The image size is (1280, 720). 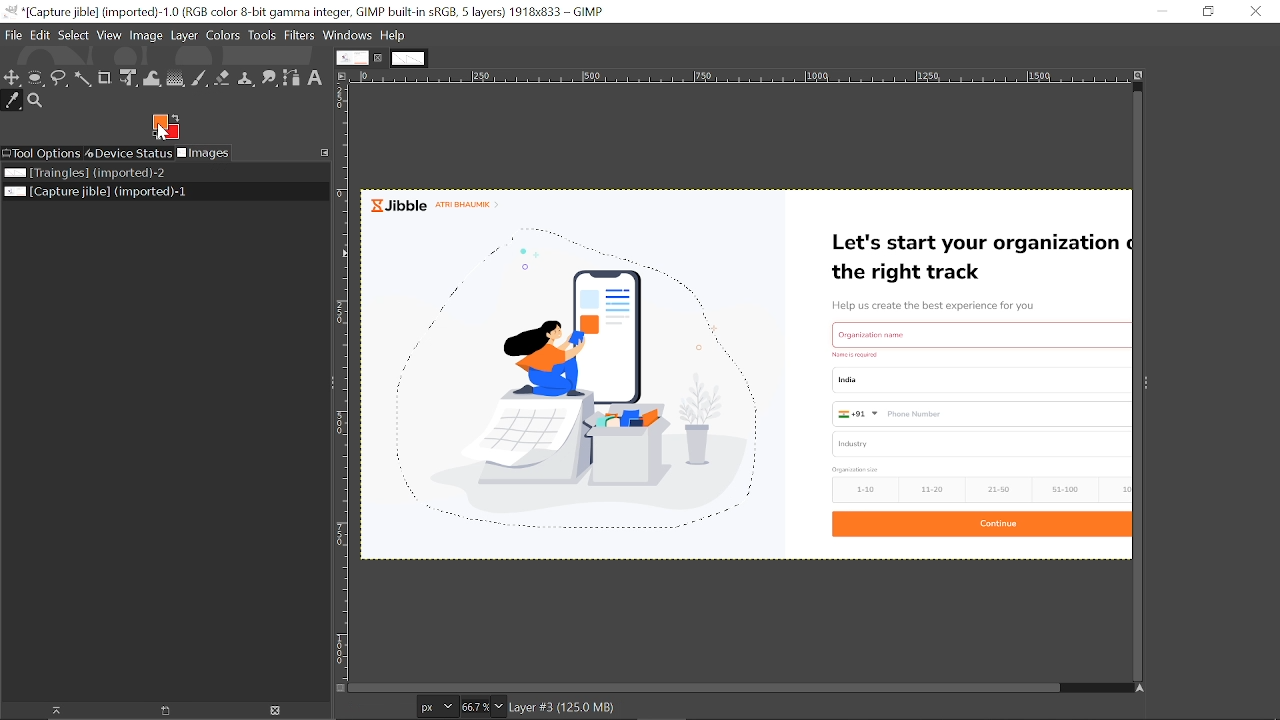 I want to click on Navigate the image display, so click(x=1137, y=688).